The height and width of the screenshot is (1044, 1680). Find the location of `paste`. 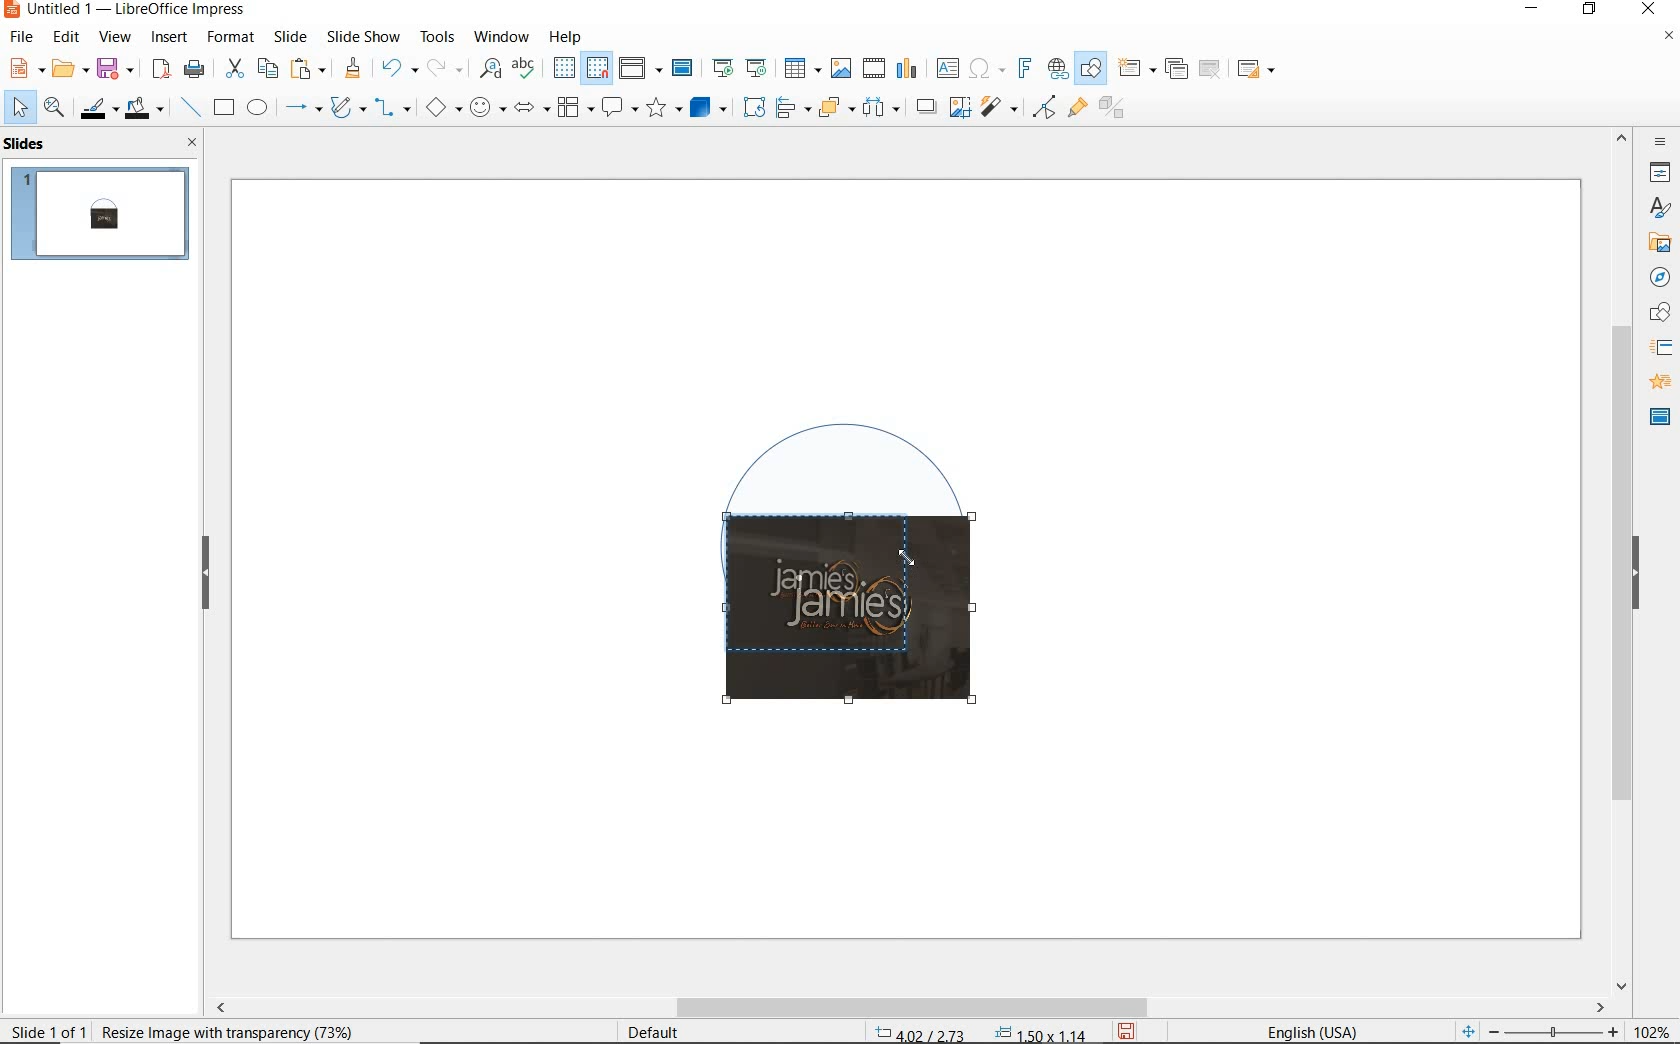

paste is located at coordinates (309, 69).